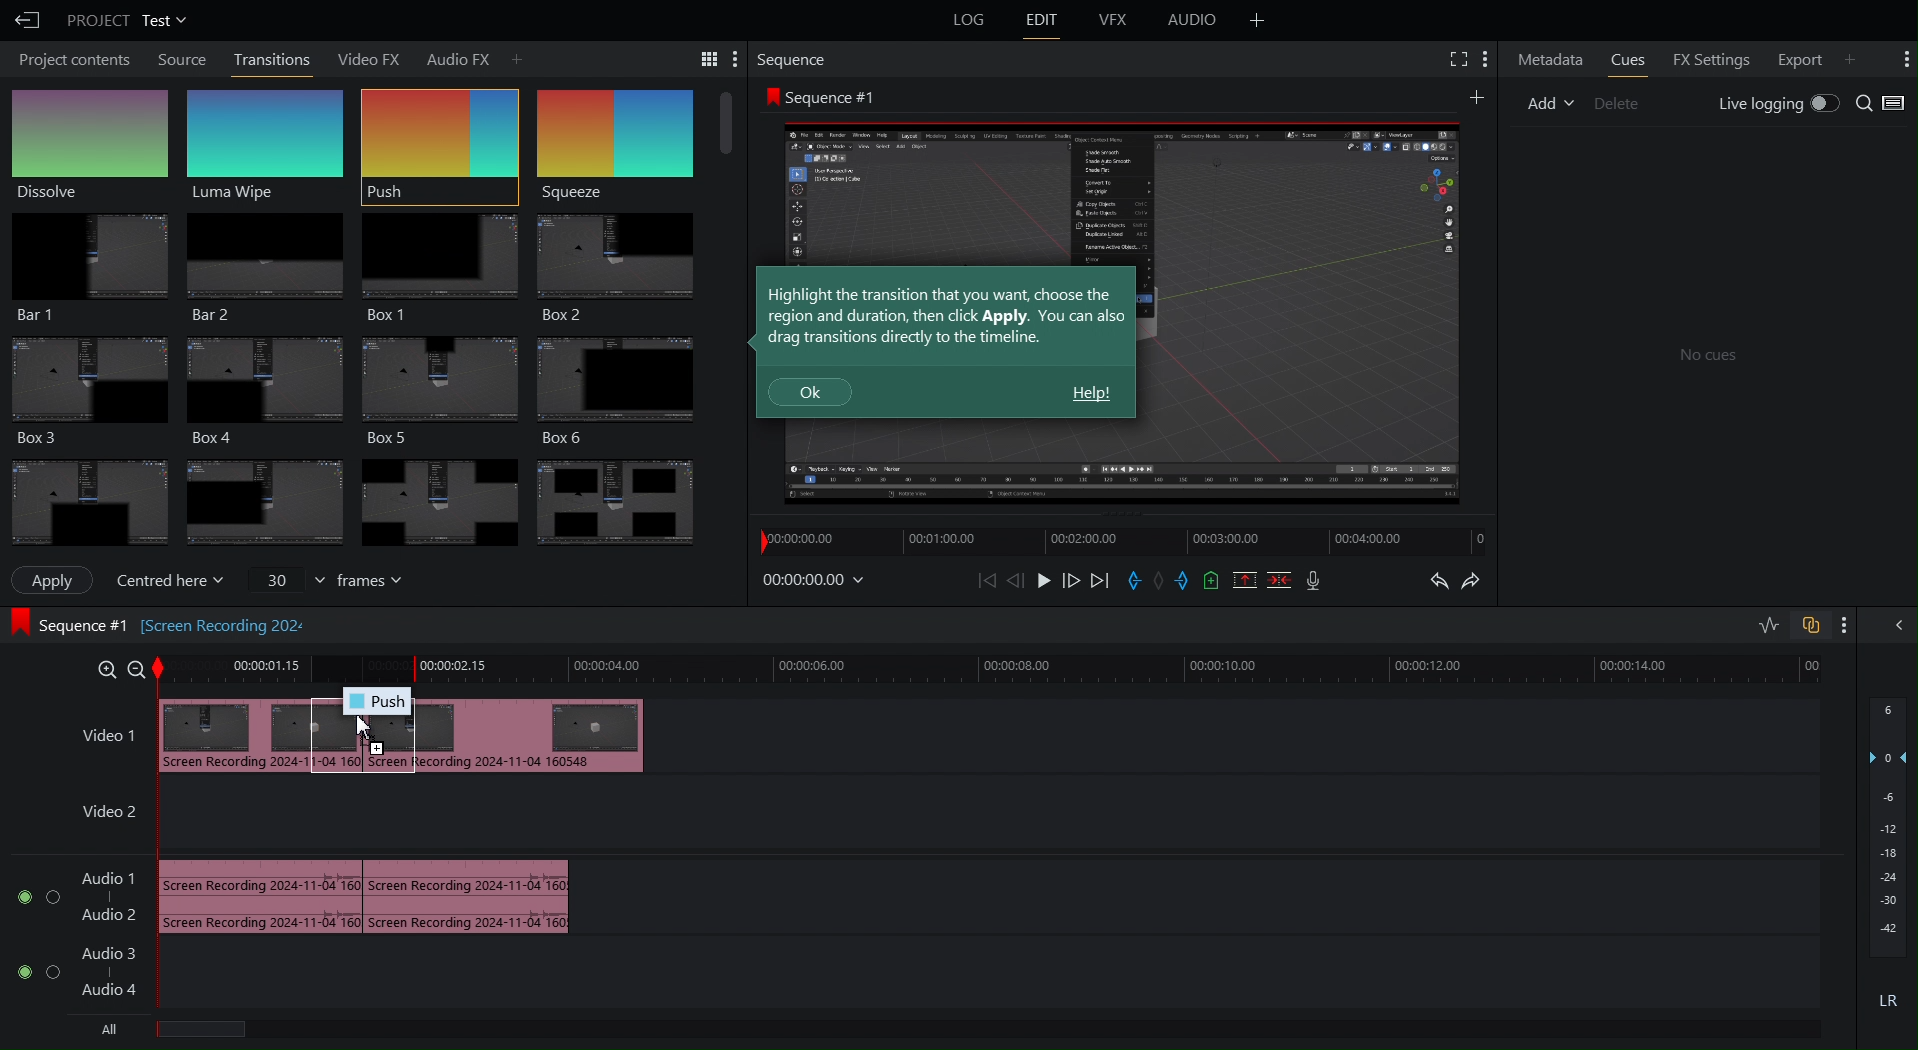 The width and height of the screenshot is (1918, 1050). What do you see at coordinates (1314, 582) in the screenshot?
I see `Mic` at bounding box center [1314, 582].